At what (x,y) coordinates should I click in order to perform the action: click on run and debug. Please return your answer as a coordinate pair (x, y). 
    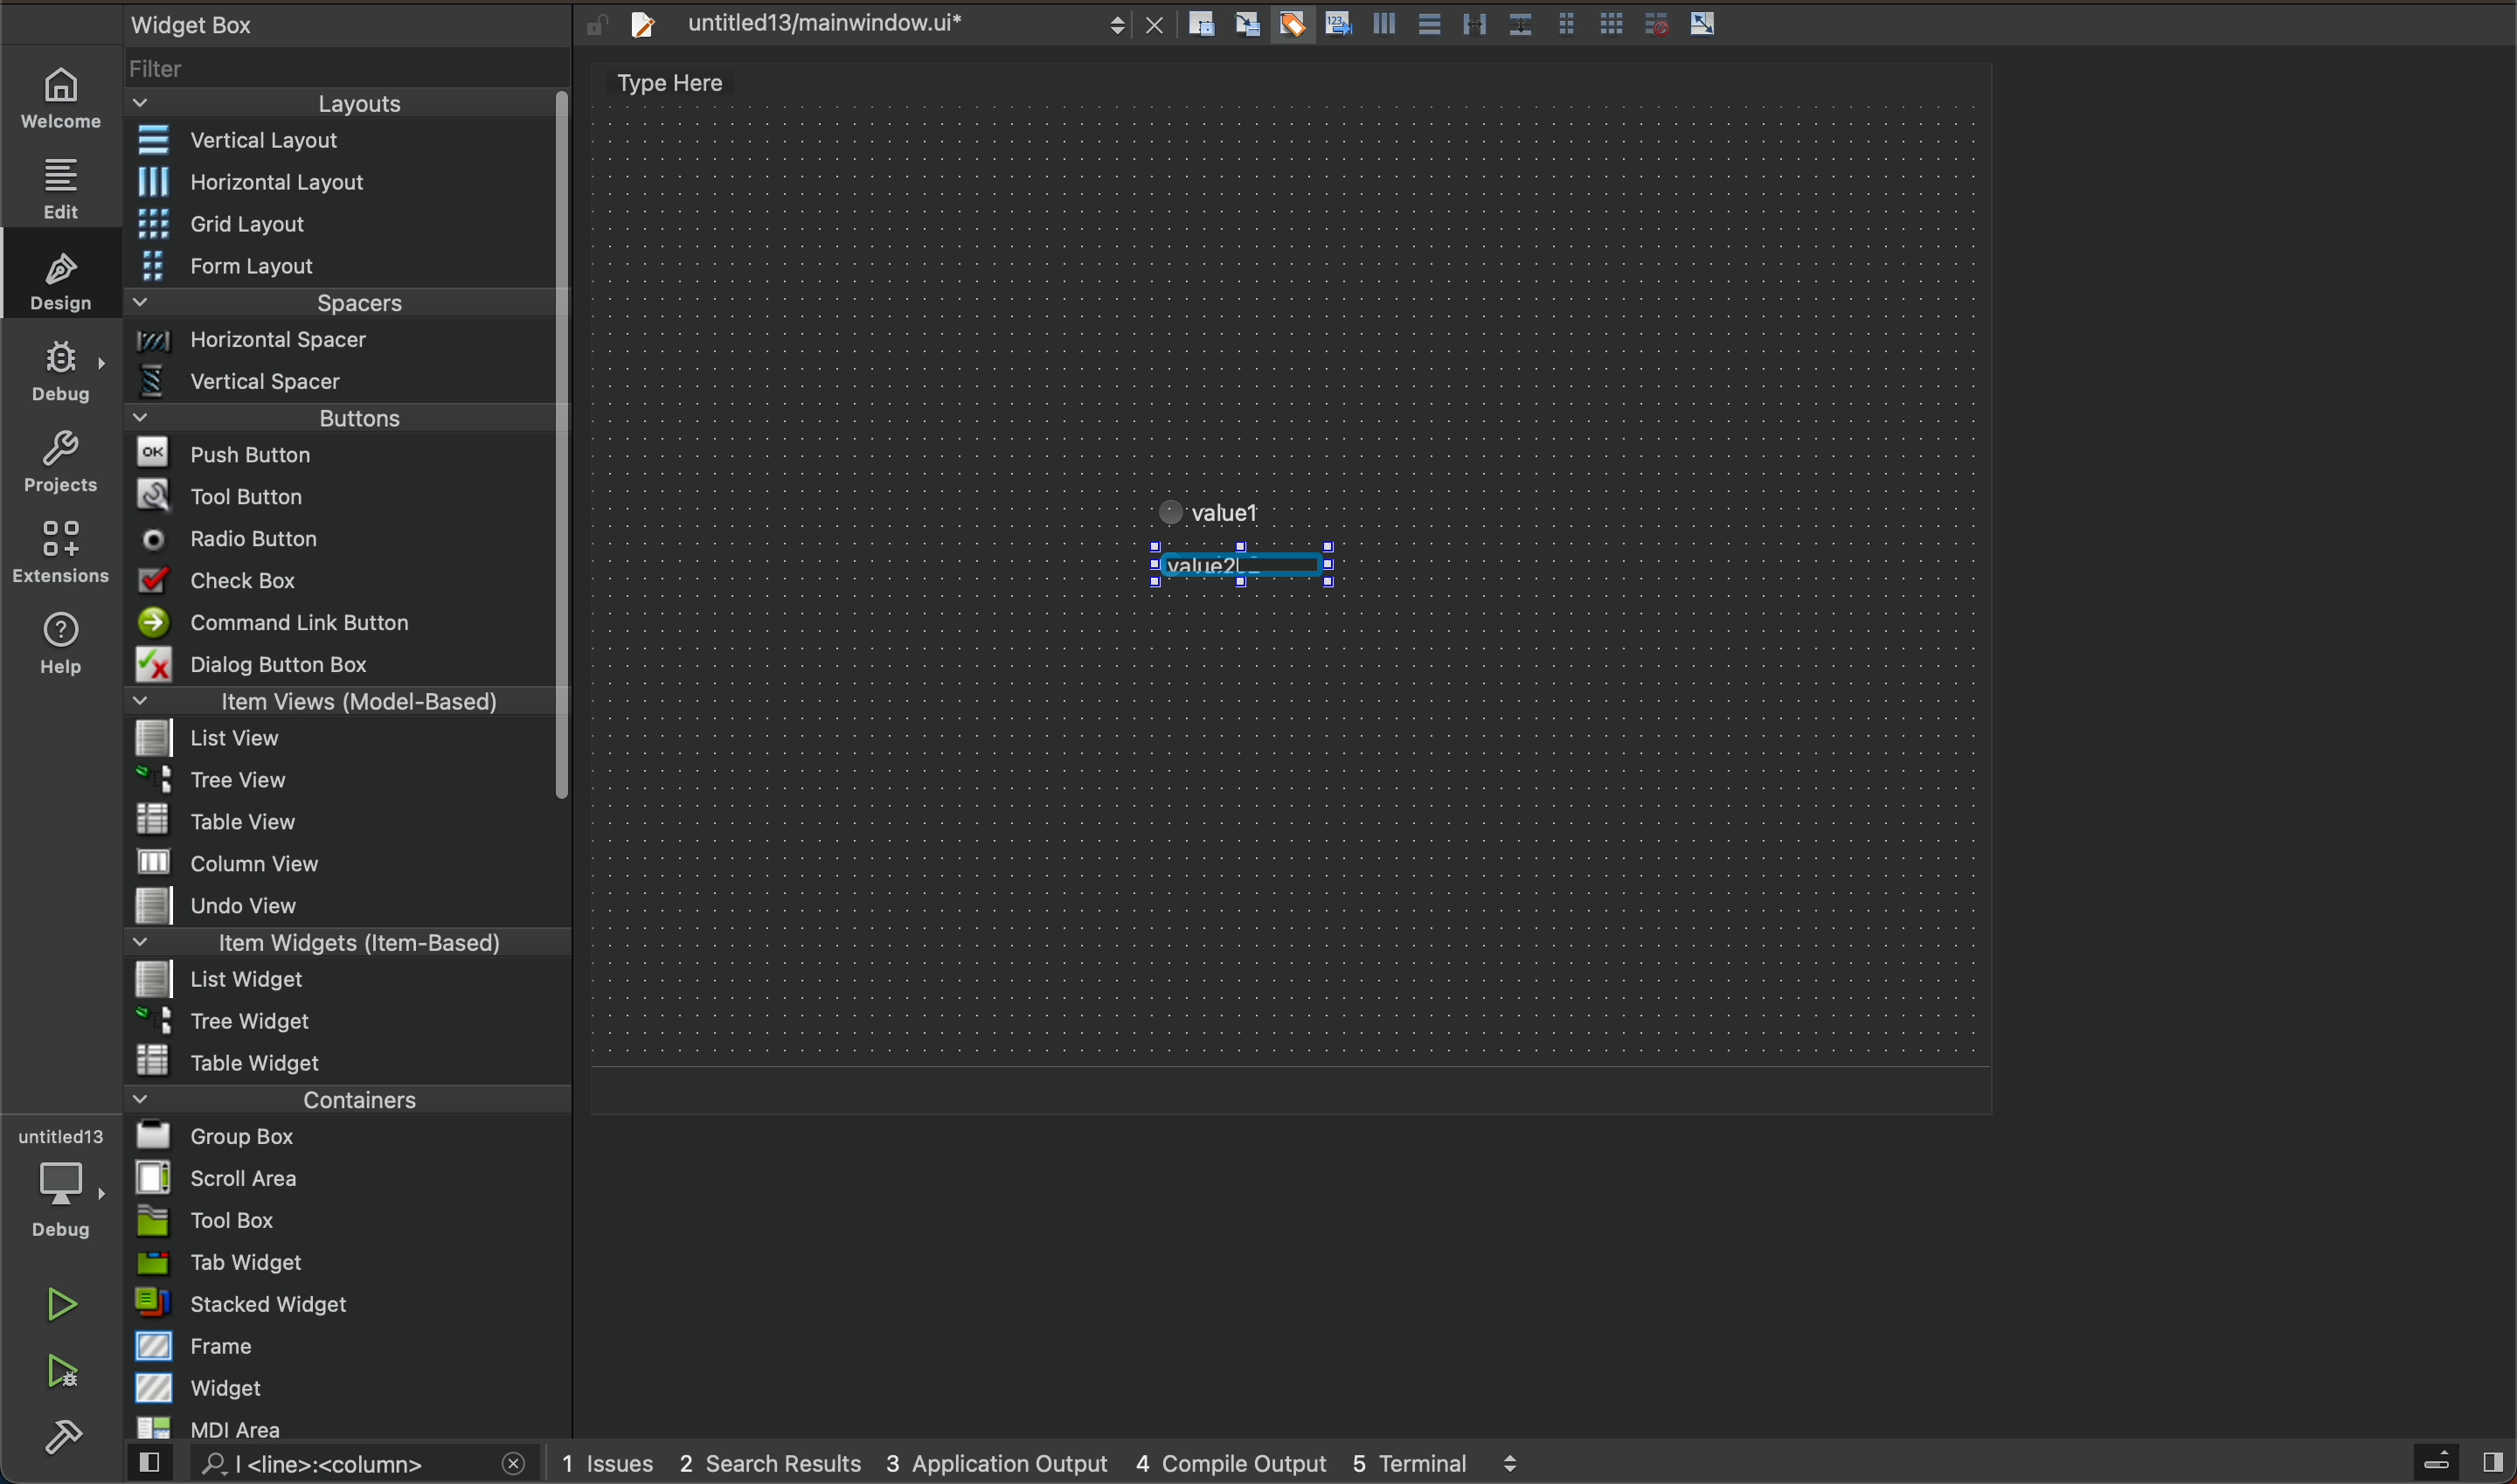
    Looking at the image, I should click on (65, 1375).